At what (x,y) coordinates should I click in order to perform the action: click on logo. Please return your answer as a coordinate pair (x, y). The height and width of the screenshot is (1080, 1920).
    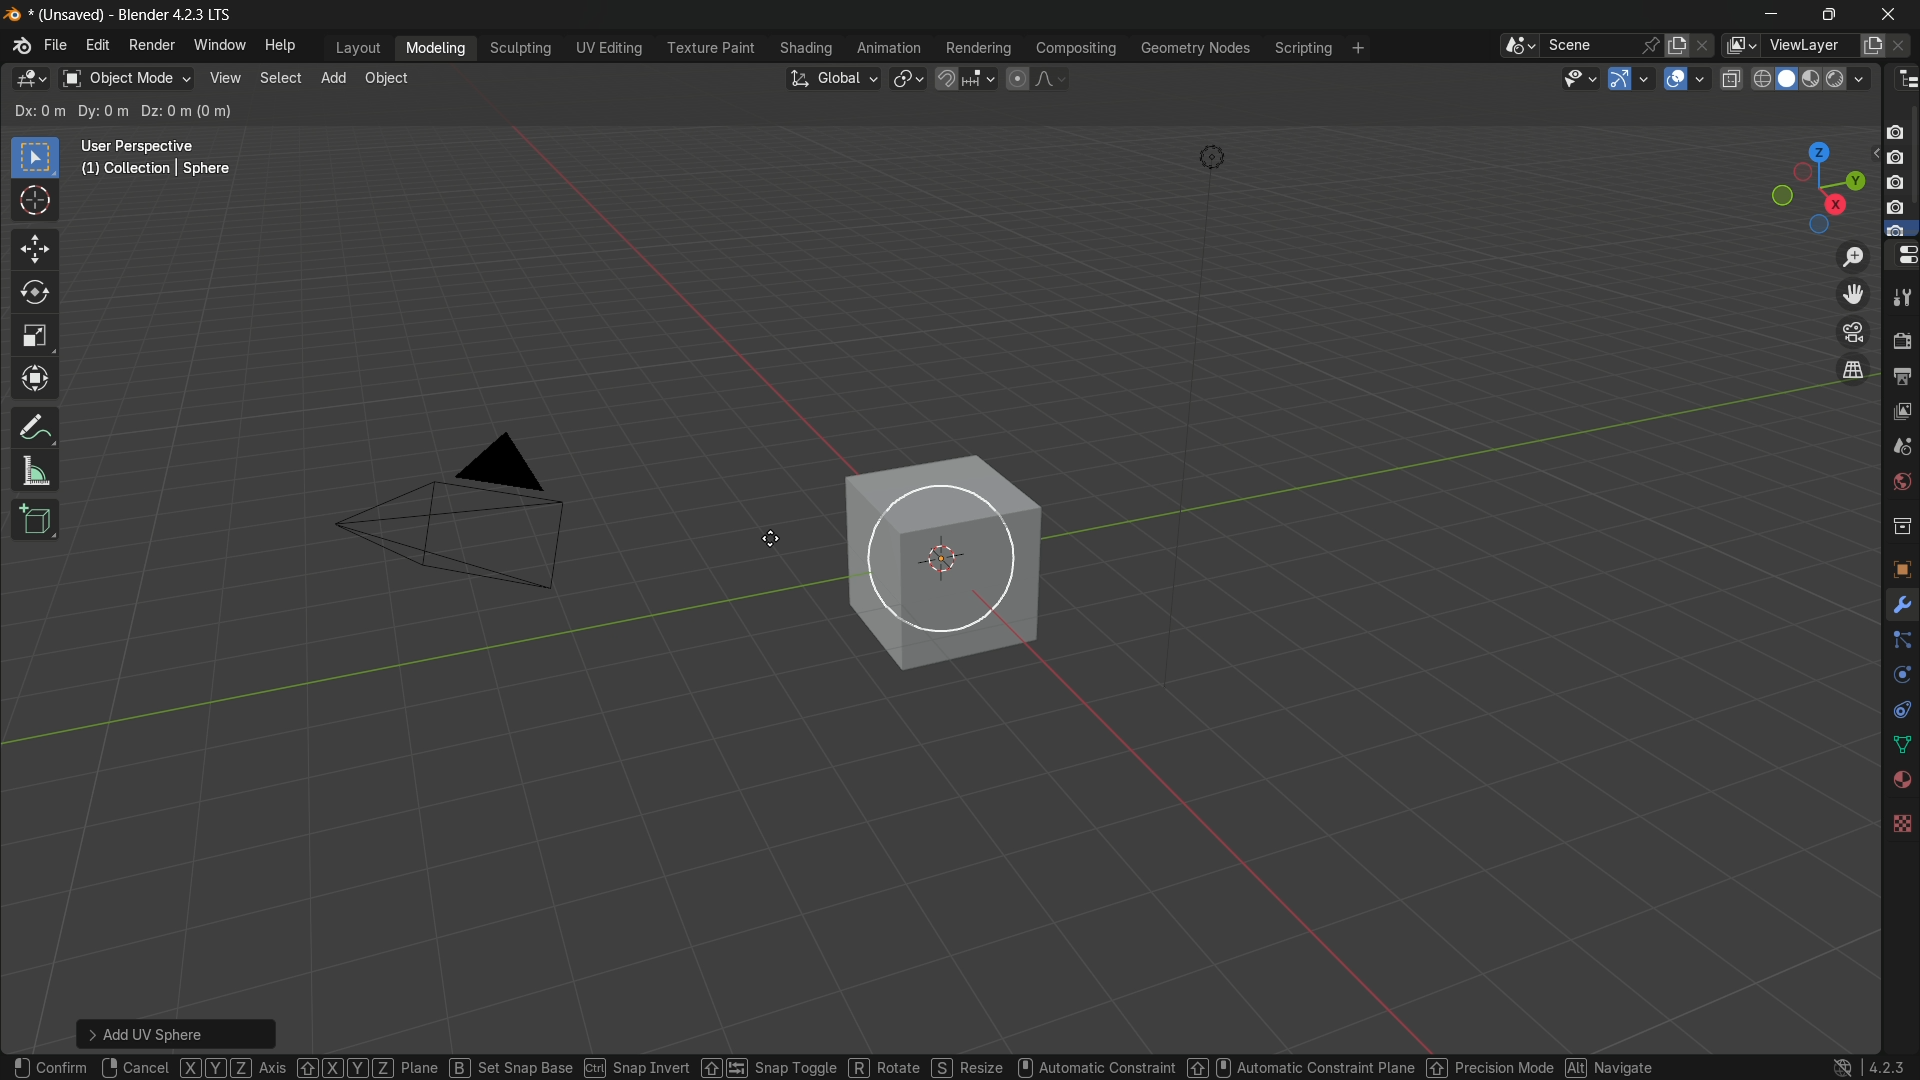
    Looking at the image, I should click on (19, 45).